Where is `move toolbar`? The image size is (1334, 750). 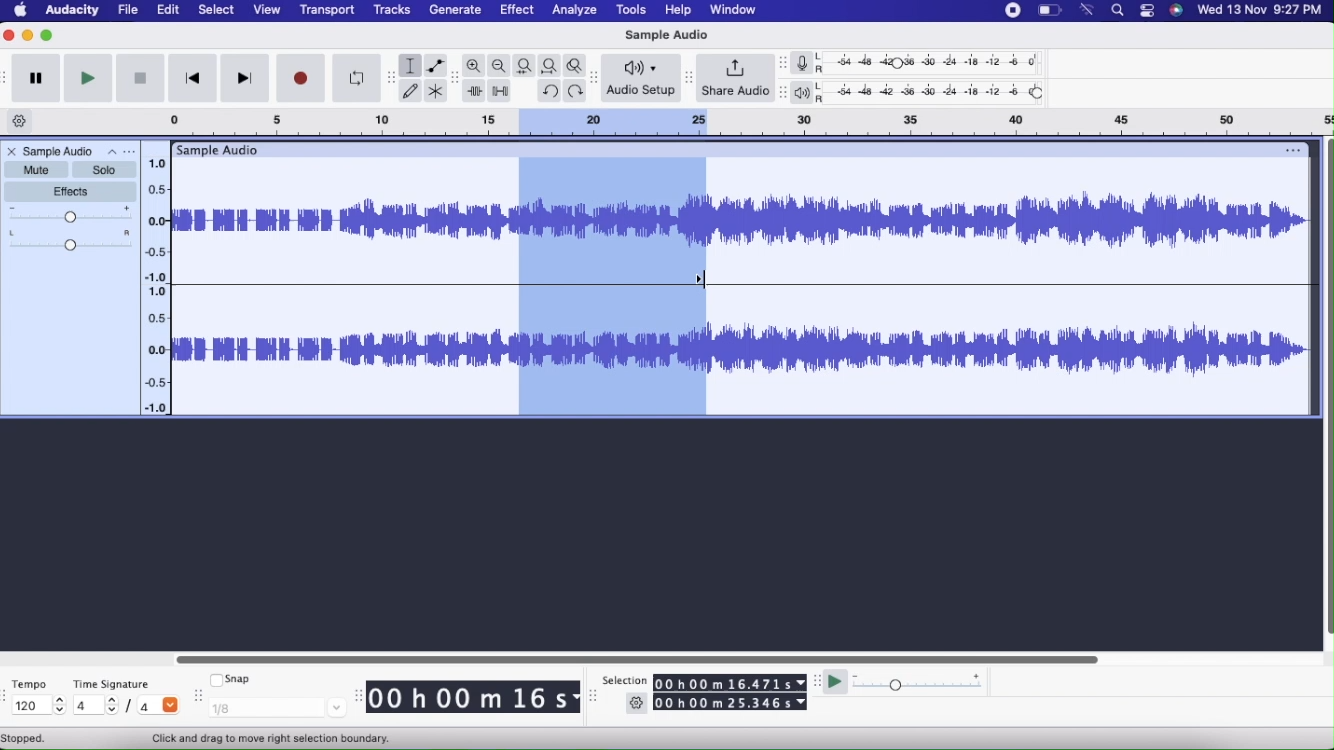 move toolbar is located at coordinates (200, 697).